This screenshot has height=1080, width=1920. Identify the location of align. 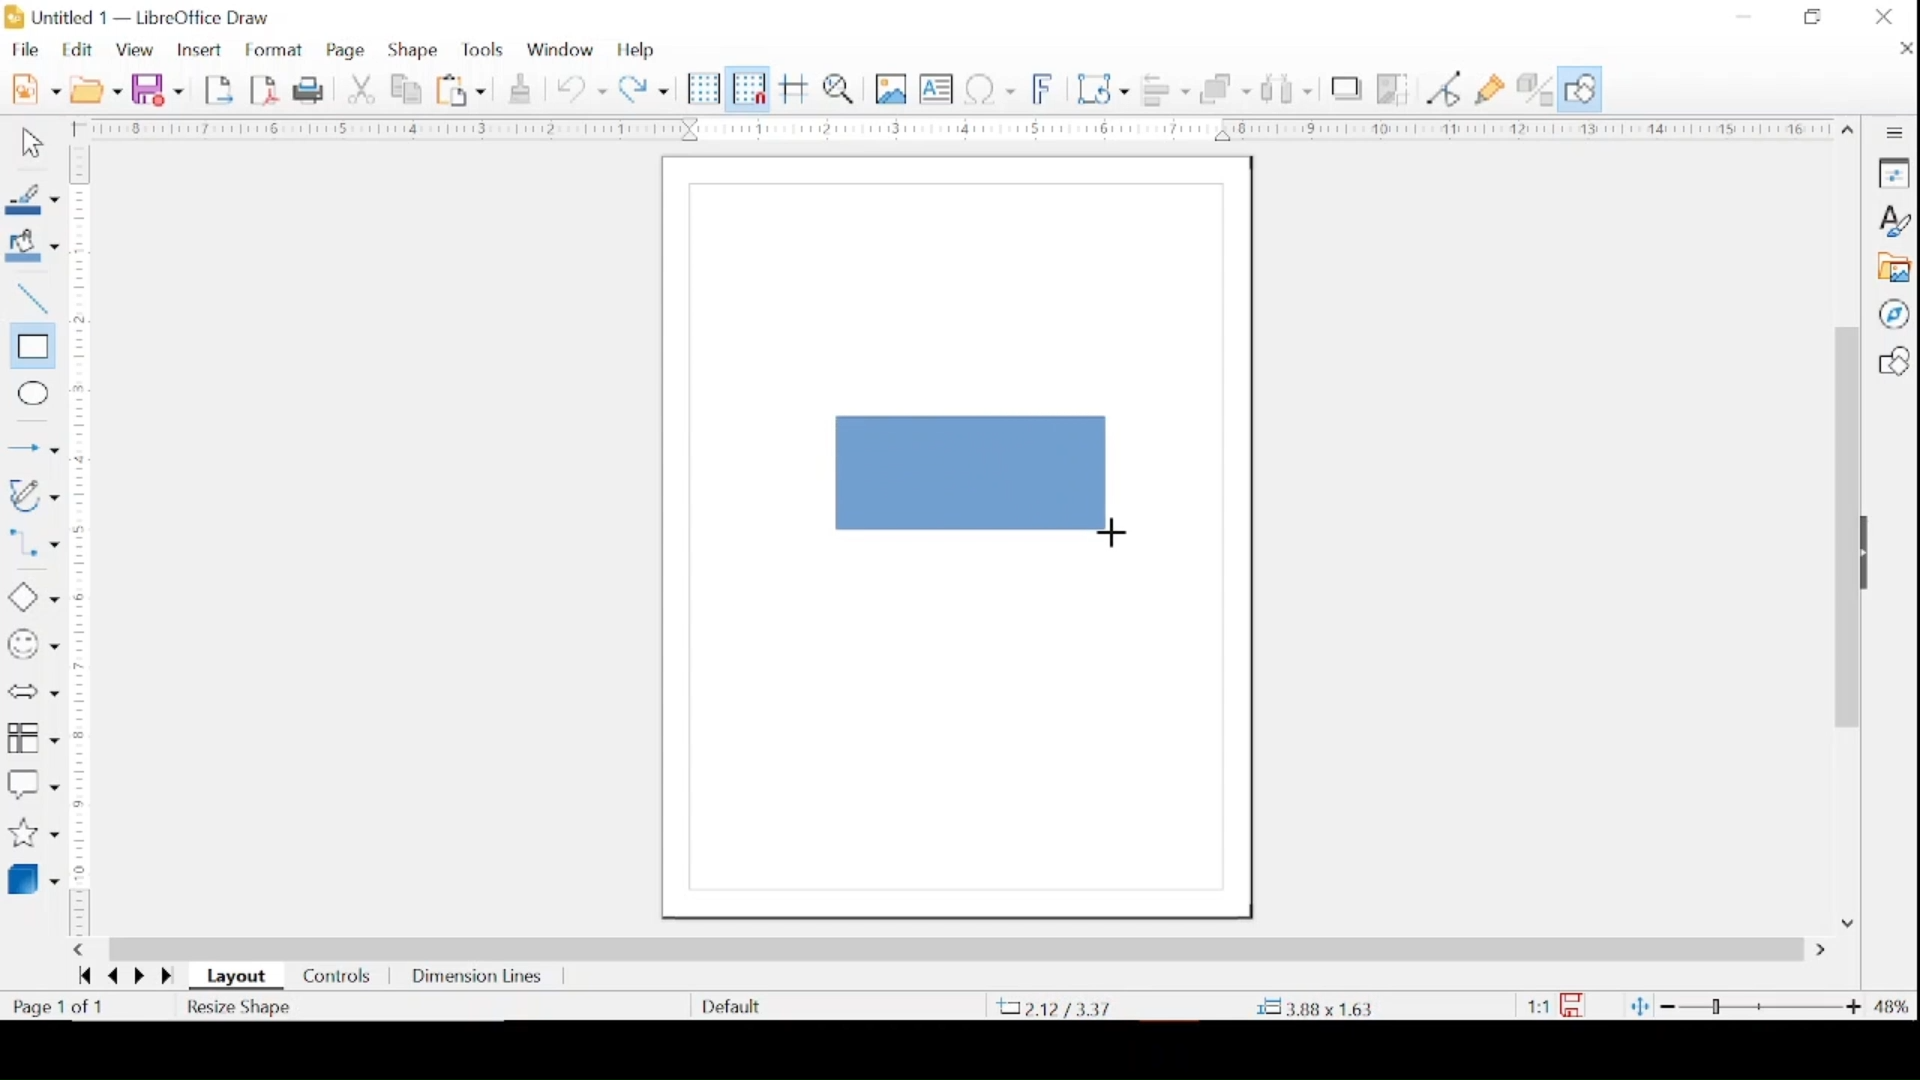
(1165, 89).